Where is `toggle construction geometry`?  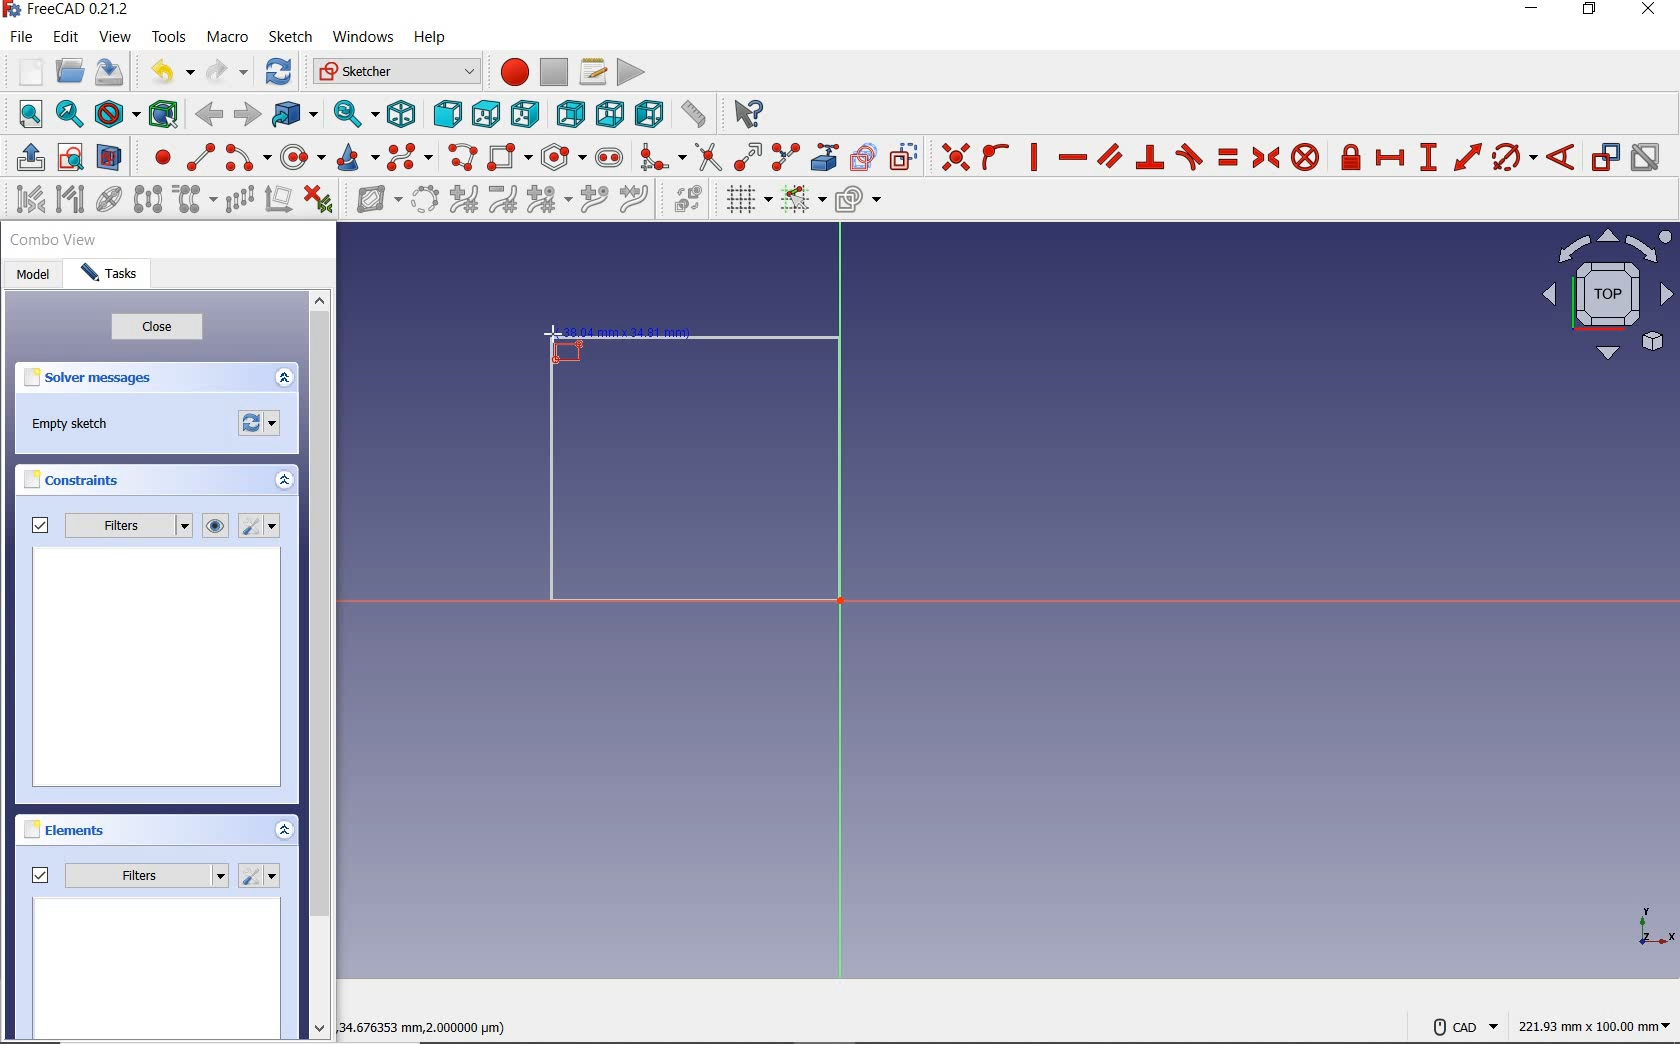 toggle construction geometry is located at coordinates (903, 155).